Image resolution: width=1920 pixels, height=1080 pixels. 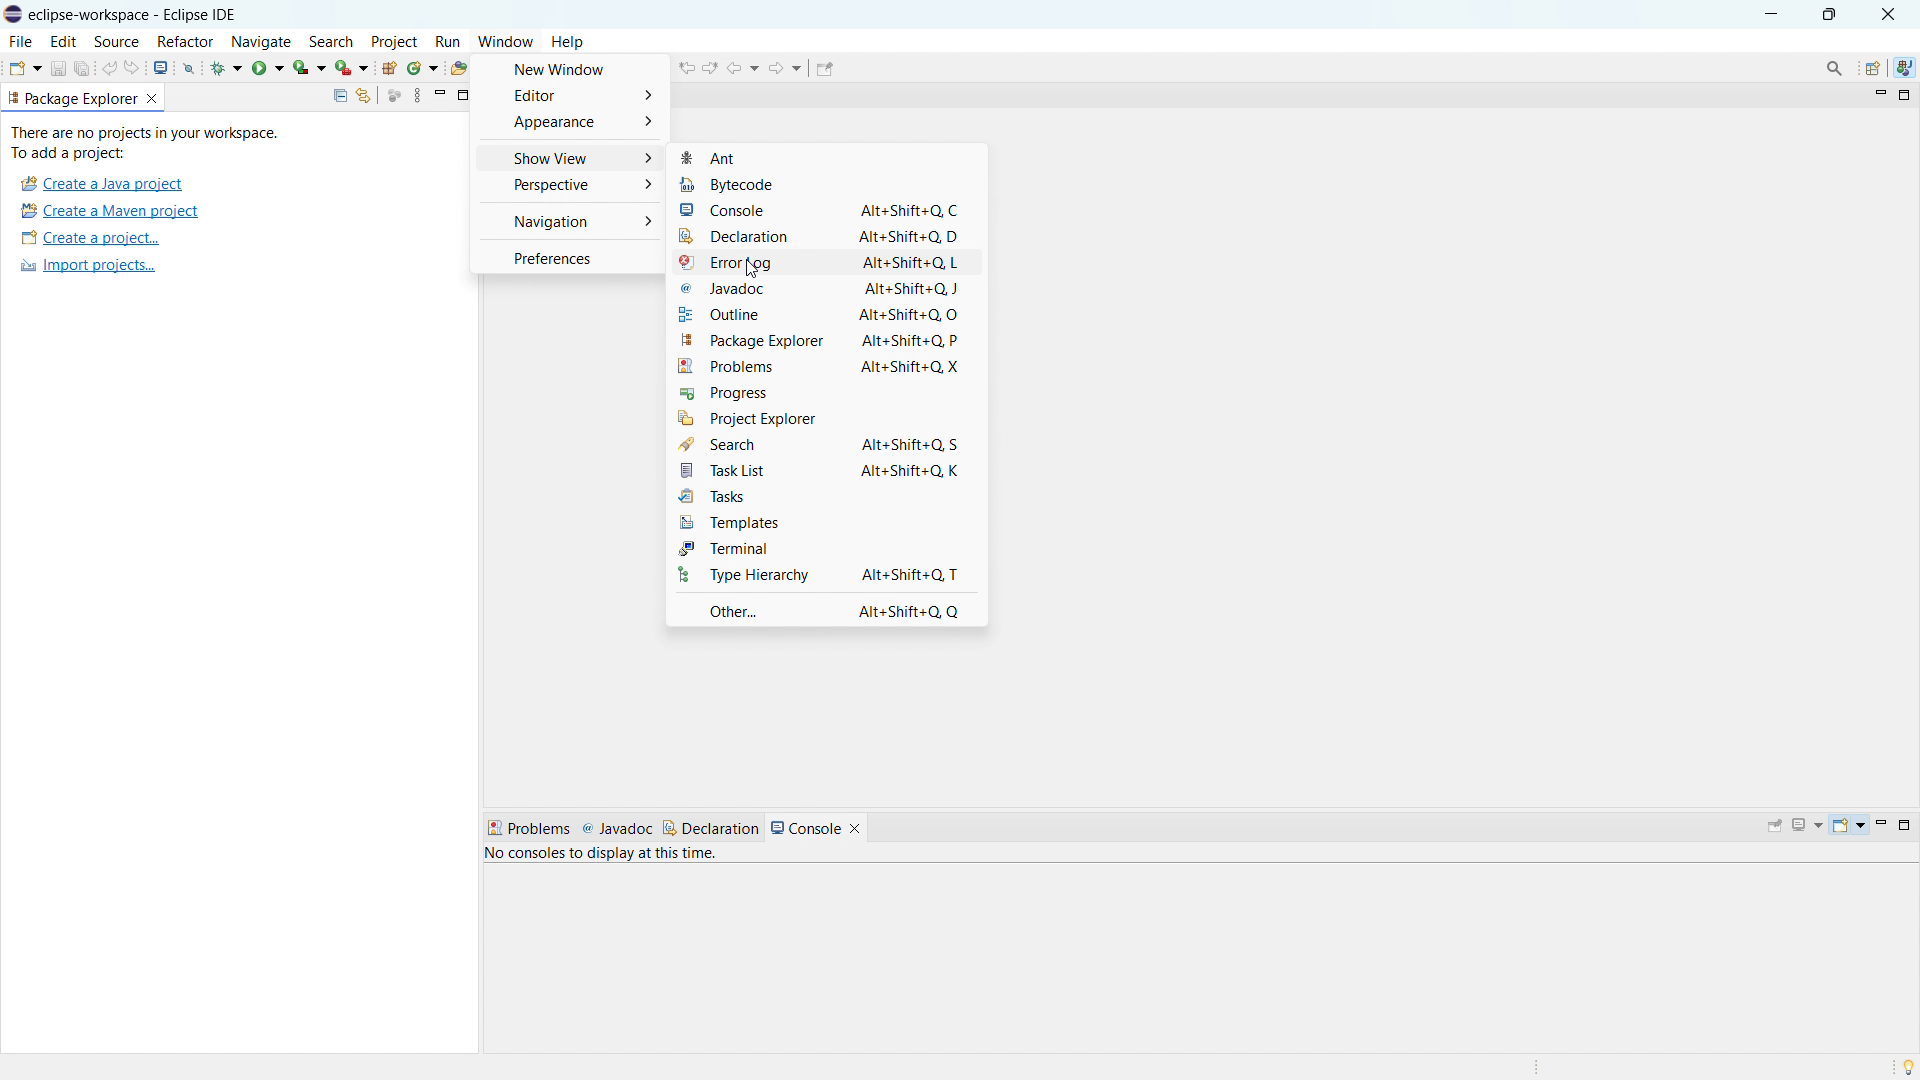 What do you see at coordinates (1769, 13) in the screenshot?
I see `minimise` at bounding box center [1769, 13].